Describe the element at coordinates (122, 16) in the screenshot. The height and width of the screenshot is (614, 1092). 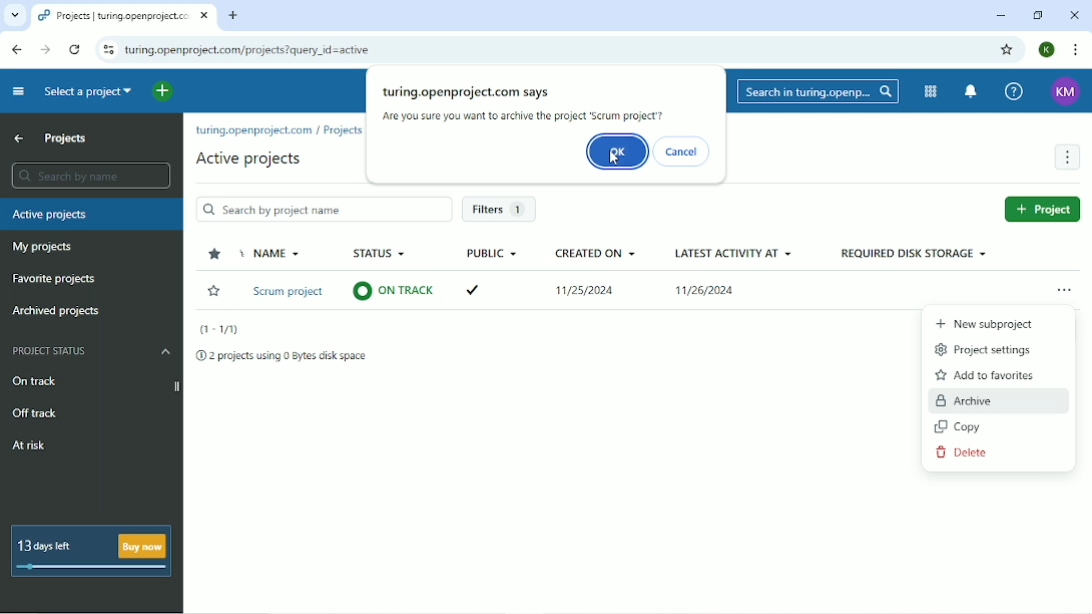
I see `Projects | turing.openproject.com` at that location.